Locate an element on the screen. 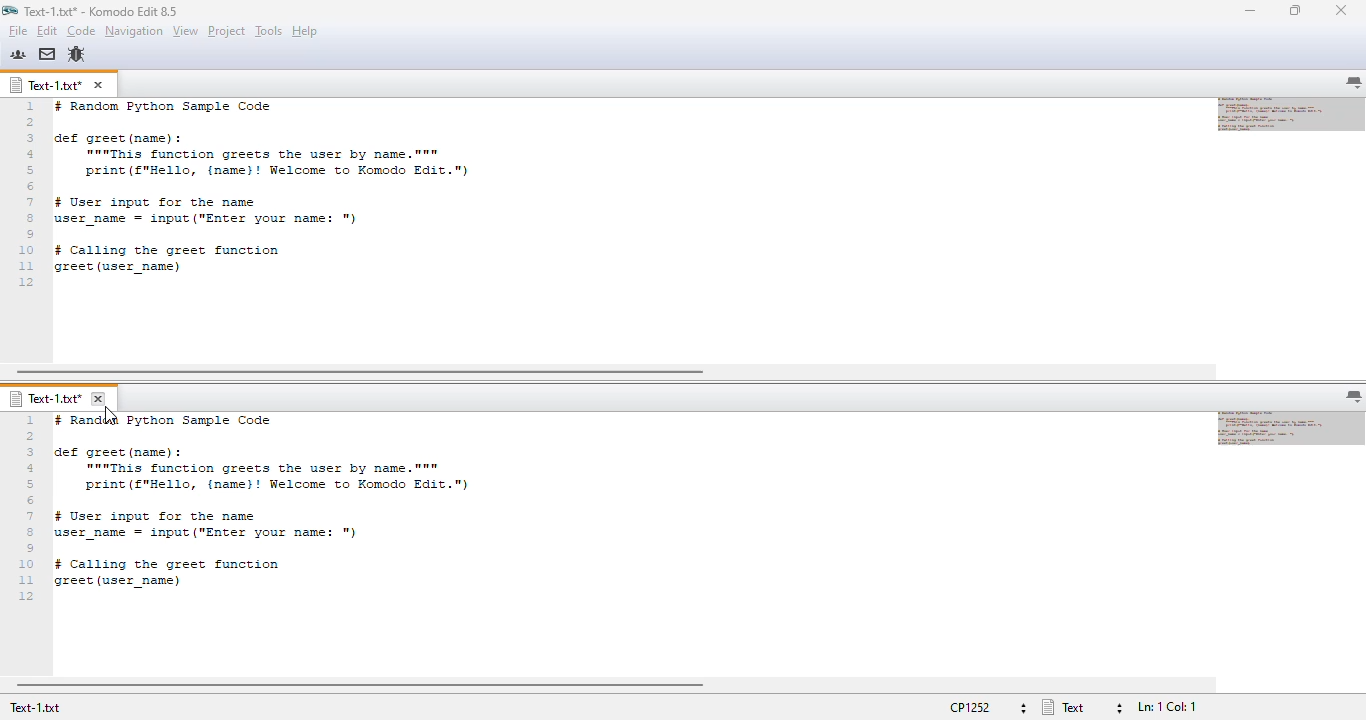 This screenshot has width=1366, height=720. project is located at coordinates (226, 31).